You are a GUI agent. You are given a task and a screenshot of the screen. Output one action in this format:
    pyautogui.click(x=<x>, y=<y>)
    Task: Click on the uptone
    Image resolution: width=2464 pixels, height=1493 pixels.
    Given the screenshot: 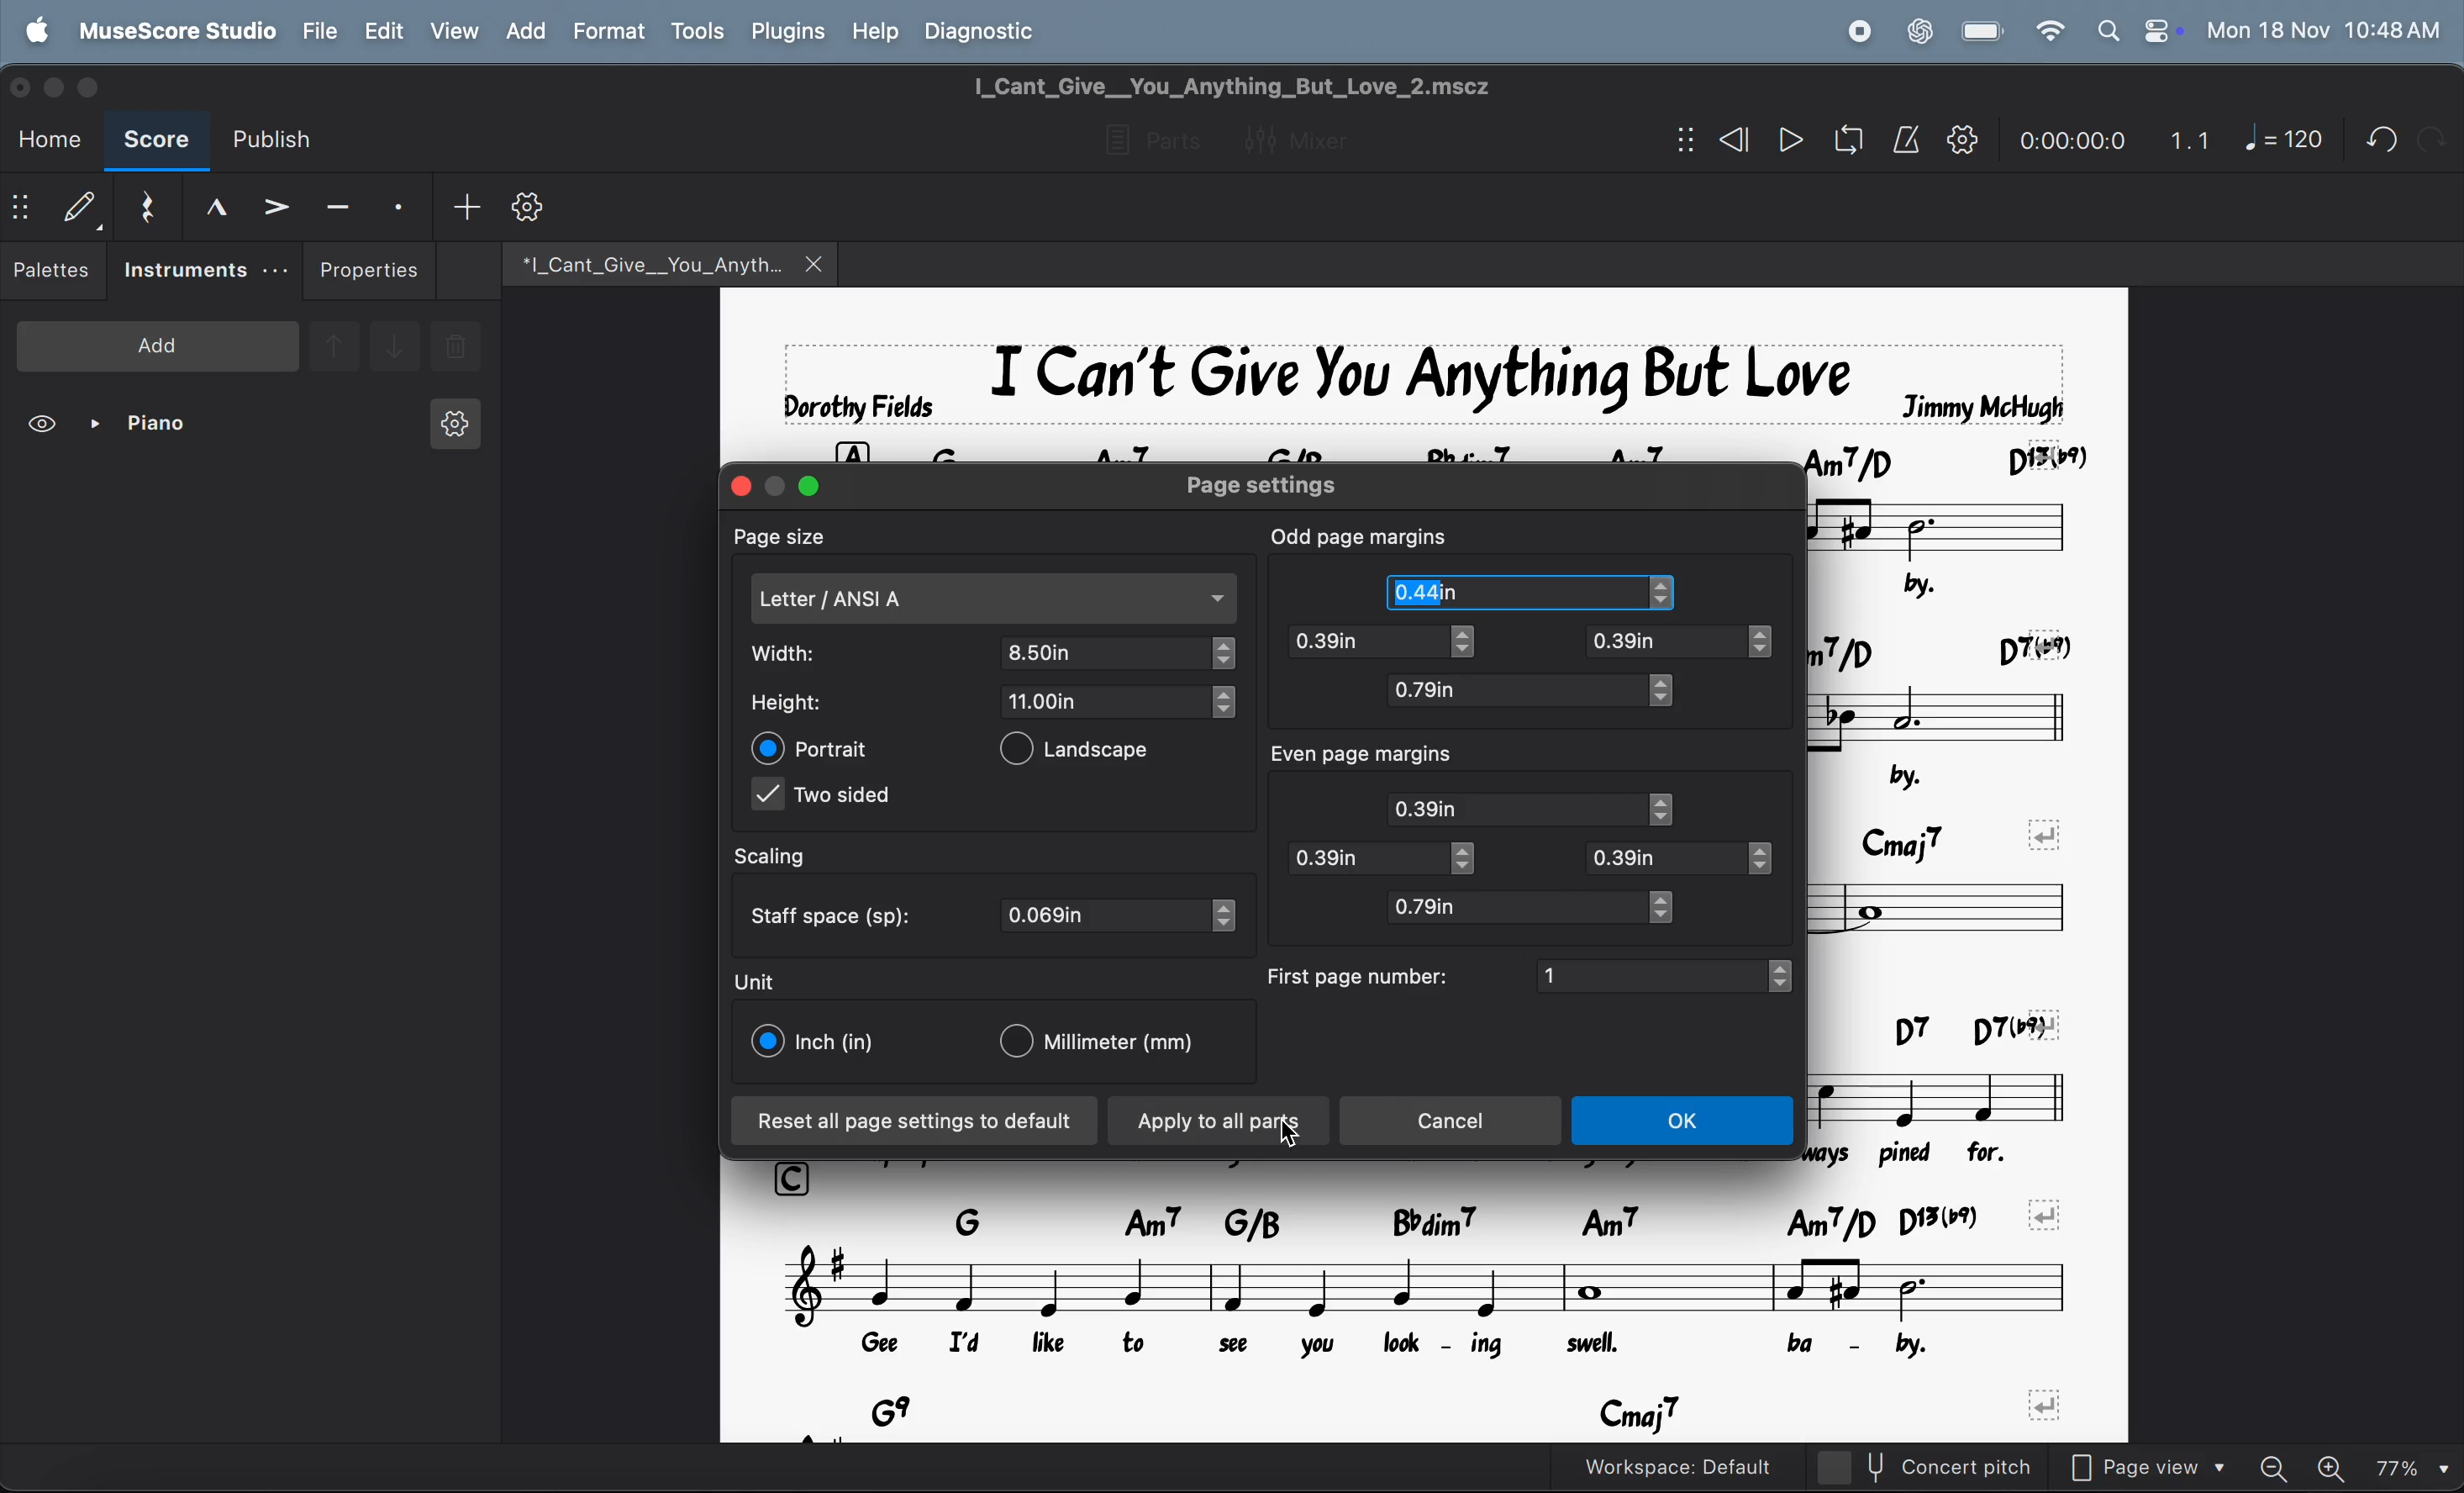 What is the action you would take?
    pyautogui.click(x=333, y=343)
    